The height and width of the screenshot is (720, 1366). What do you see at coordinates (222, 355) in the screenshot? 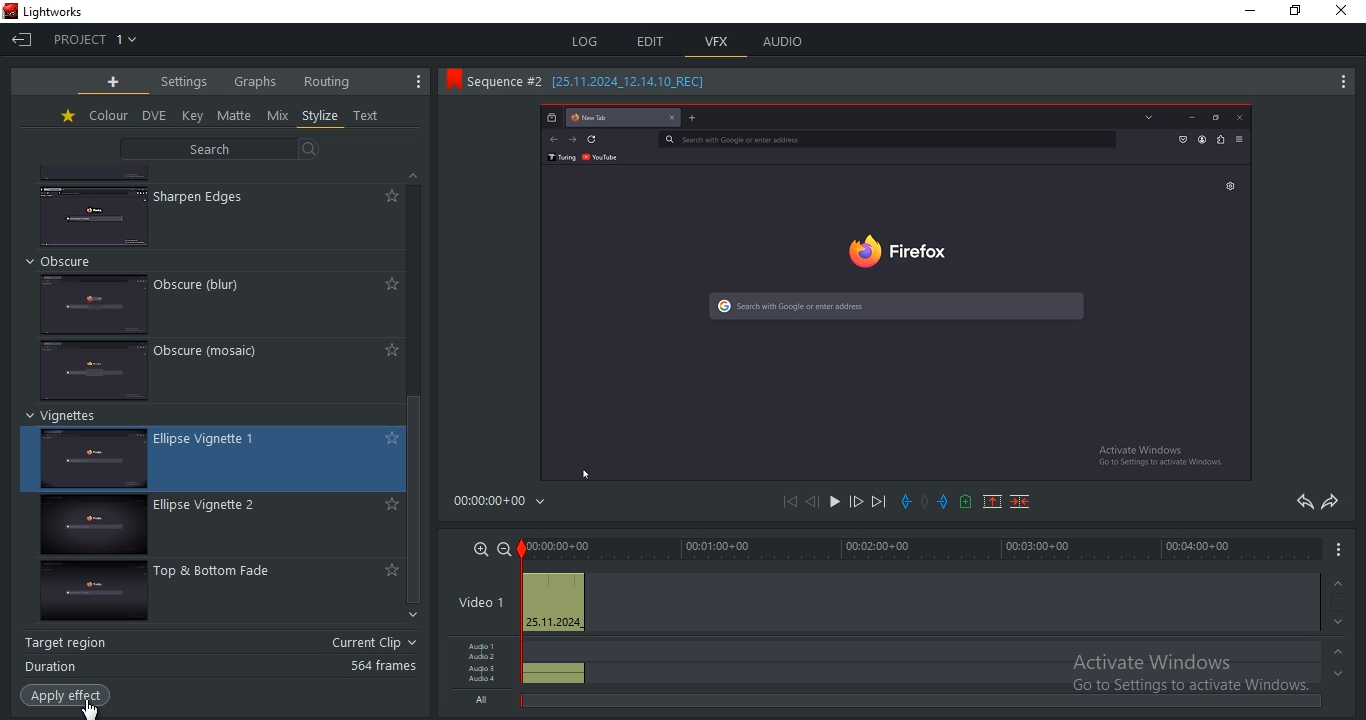
I see `Obscure (mosaic)` at bounding box center [222, 355].